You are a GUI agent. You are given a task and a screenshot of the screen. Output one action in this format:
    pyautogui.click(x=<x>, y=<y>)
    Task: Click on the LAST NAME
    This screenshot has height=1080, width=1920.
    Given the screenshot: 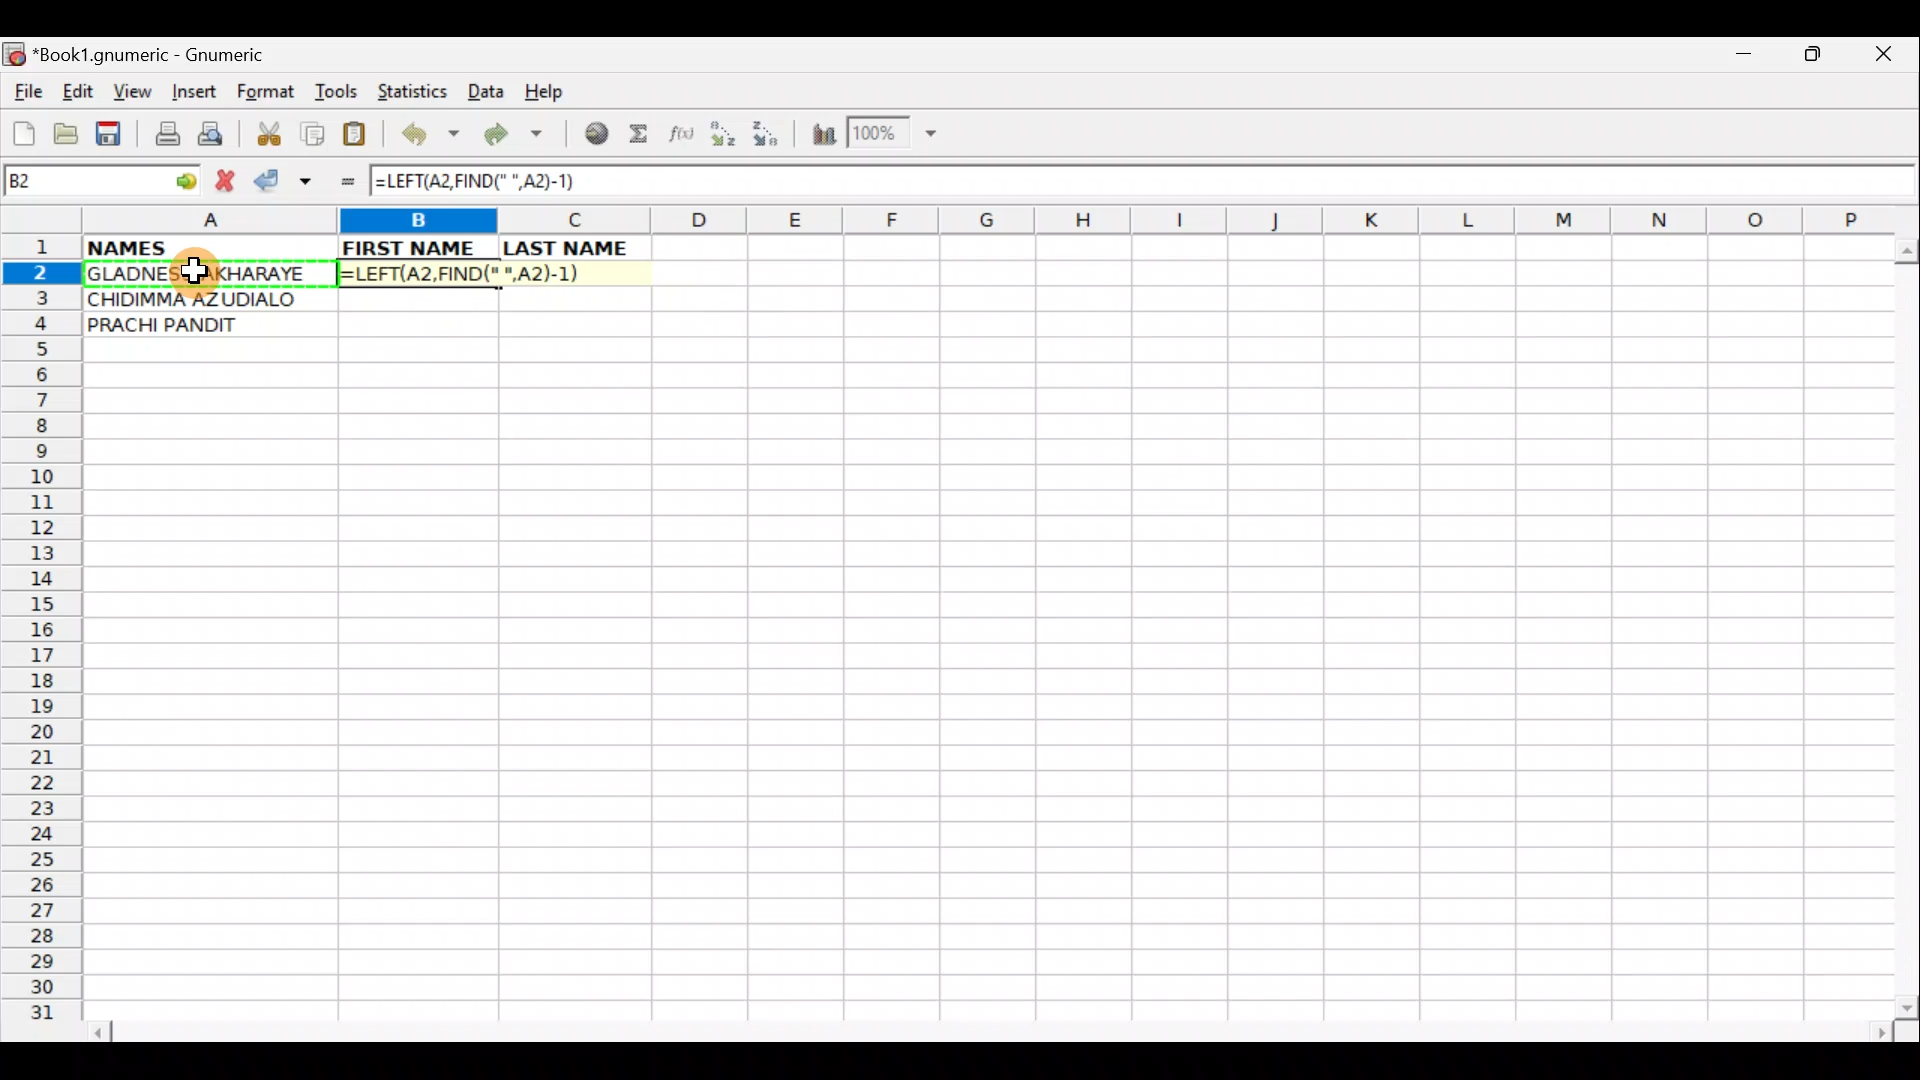 What is the action you would take?
    pyautogui.click(x=575, y=247)
    